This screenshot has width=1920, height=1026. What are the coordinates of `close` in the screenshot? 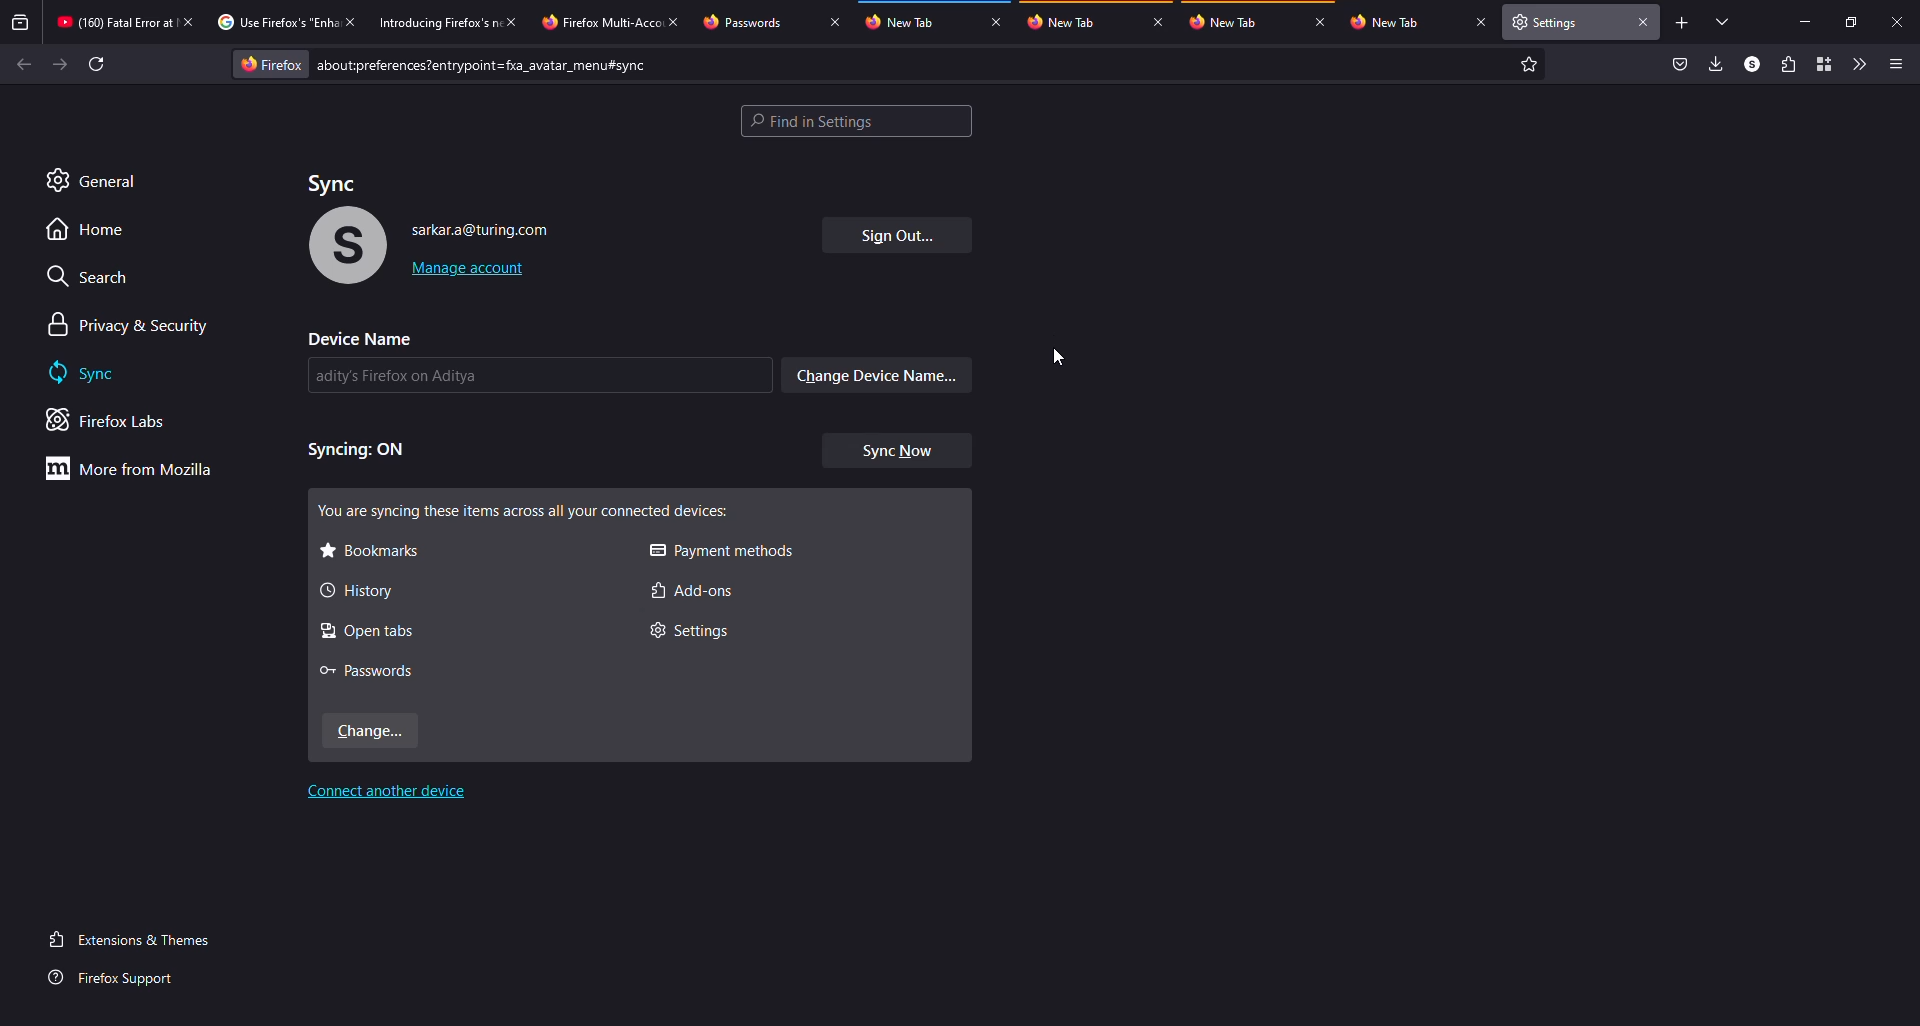 It's located at (996, 22).